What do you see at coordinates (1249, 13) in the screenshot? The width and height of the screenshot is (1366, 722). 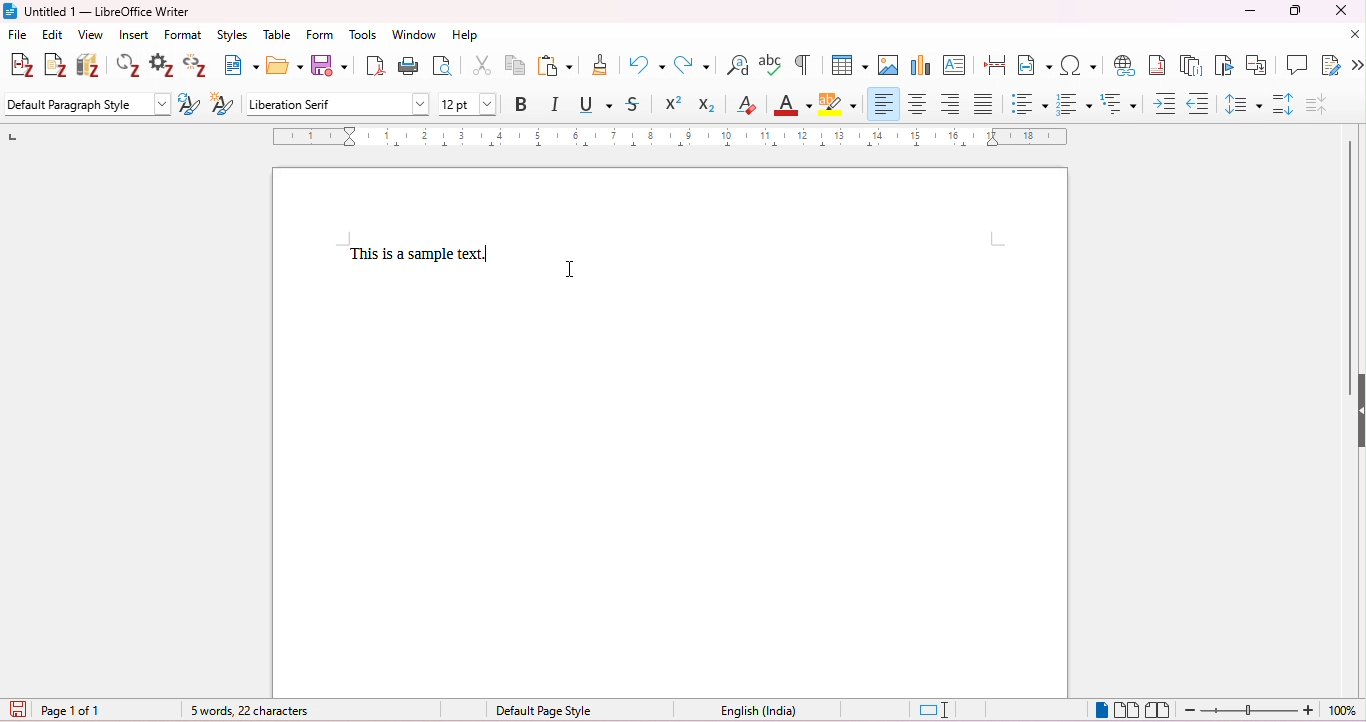 I see `minimize` at bounding box center [1249, 13].